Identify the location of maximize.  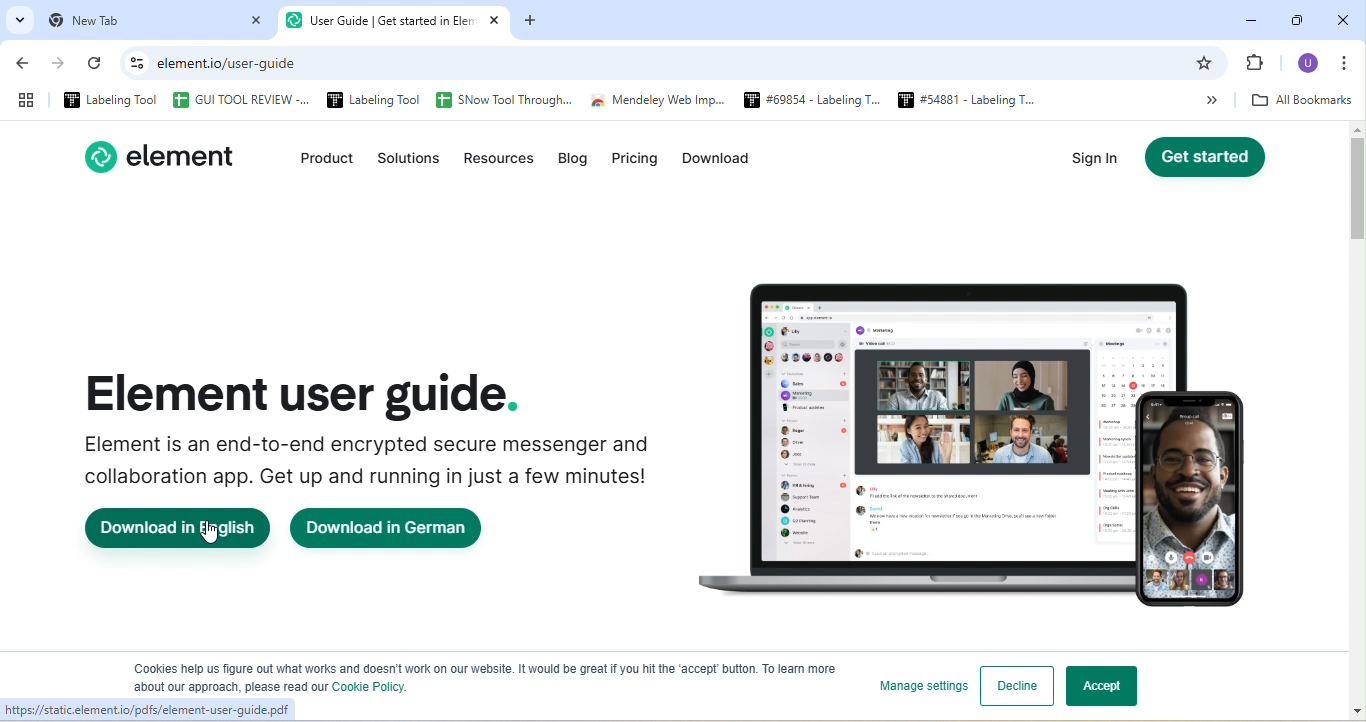
(1295, 17).